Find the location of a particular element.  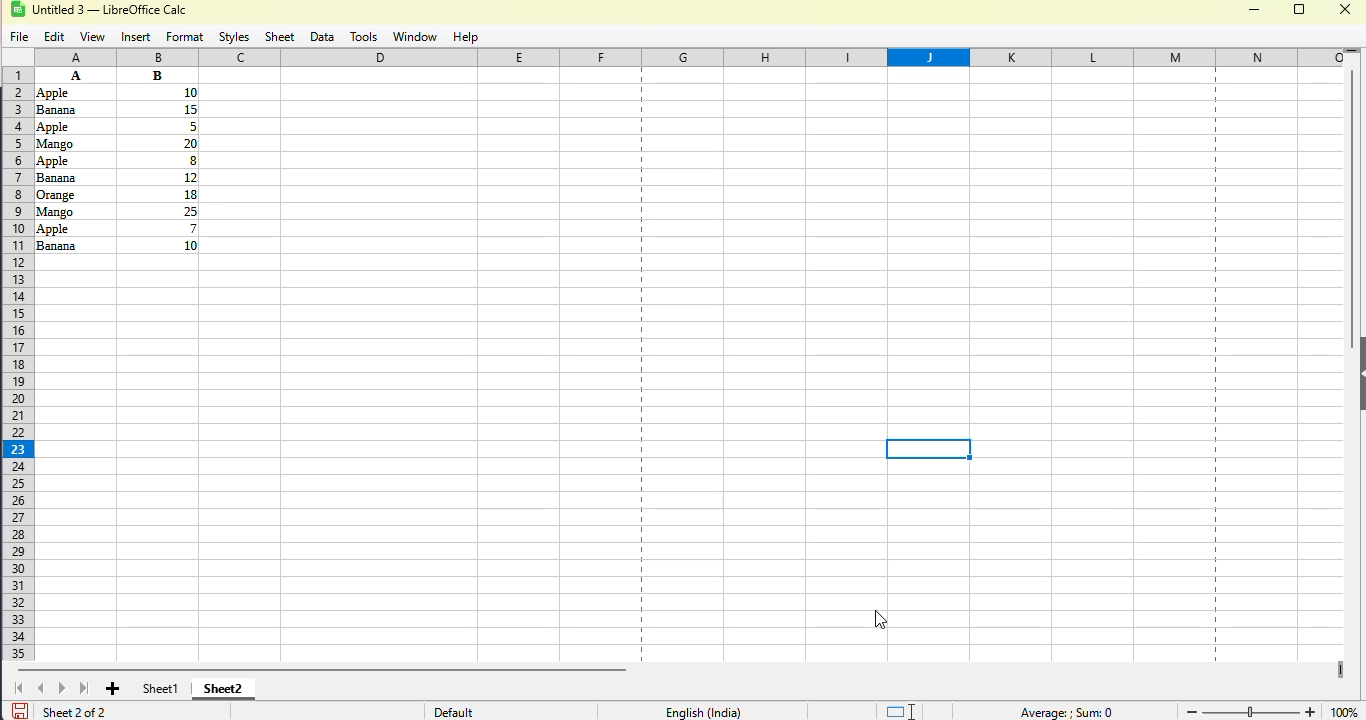

 is located at coordinates (158, 142).